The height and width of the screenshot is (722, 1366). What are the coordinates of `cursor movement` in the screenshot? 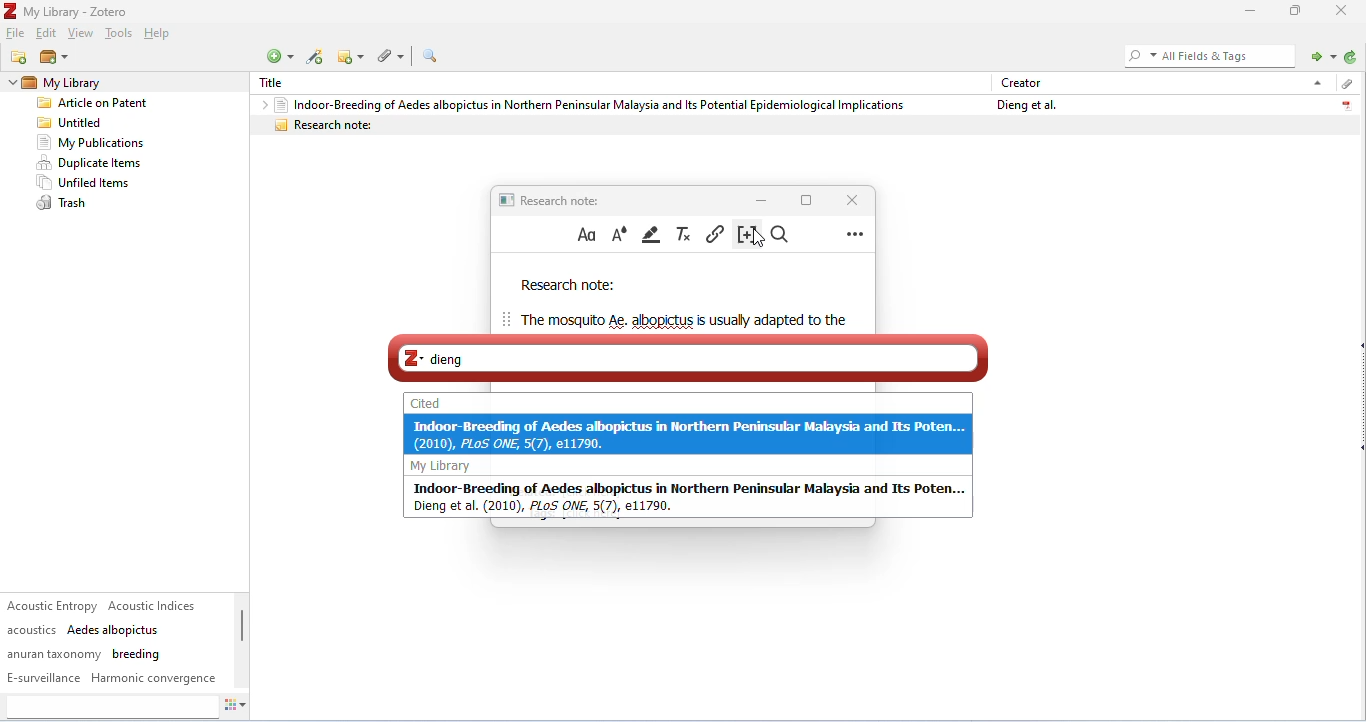 It's located at (761, 239).